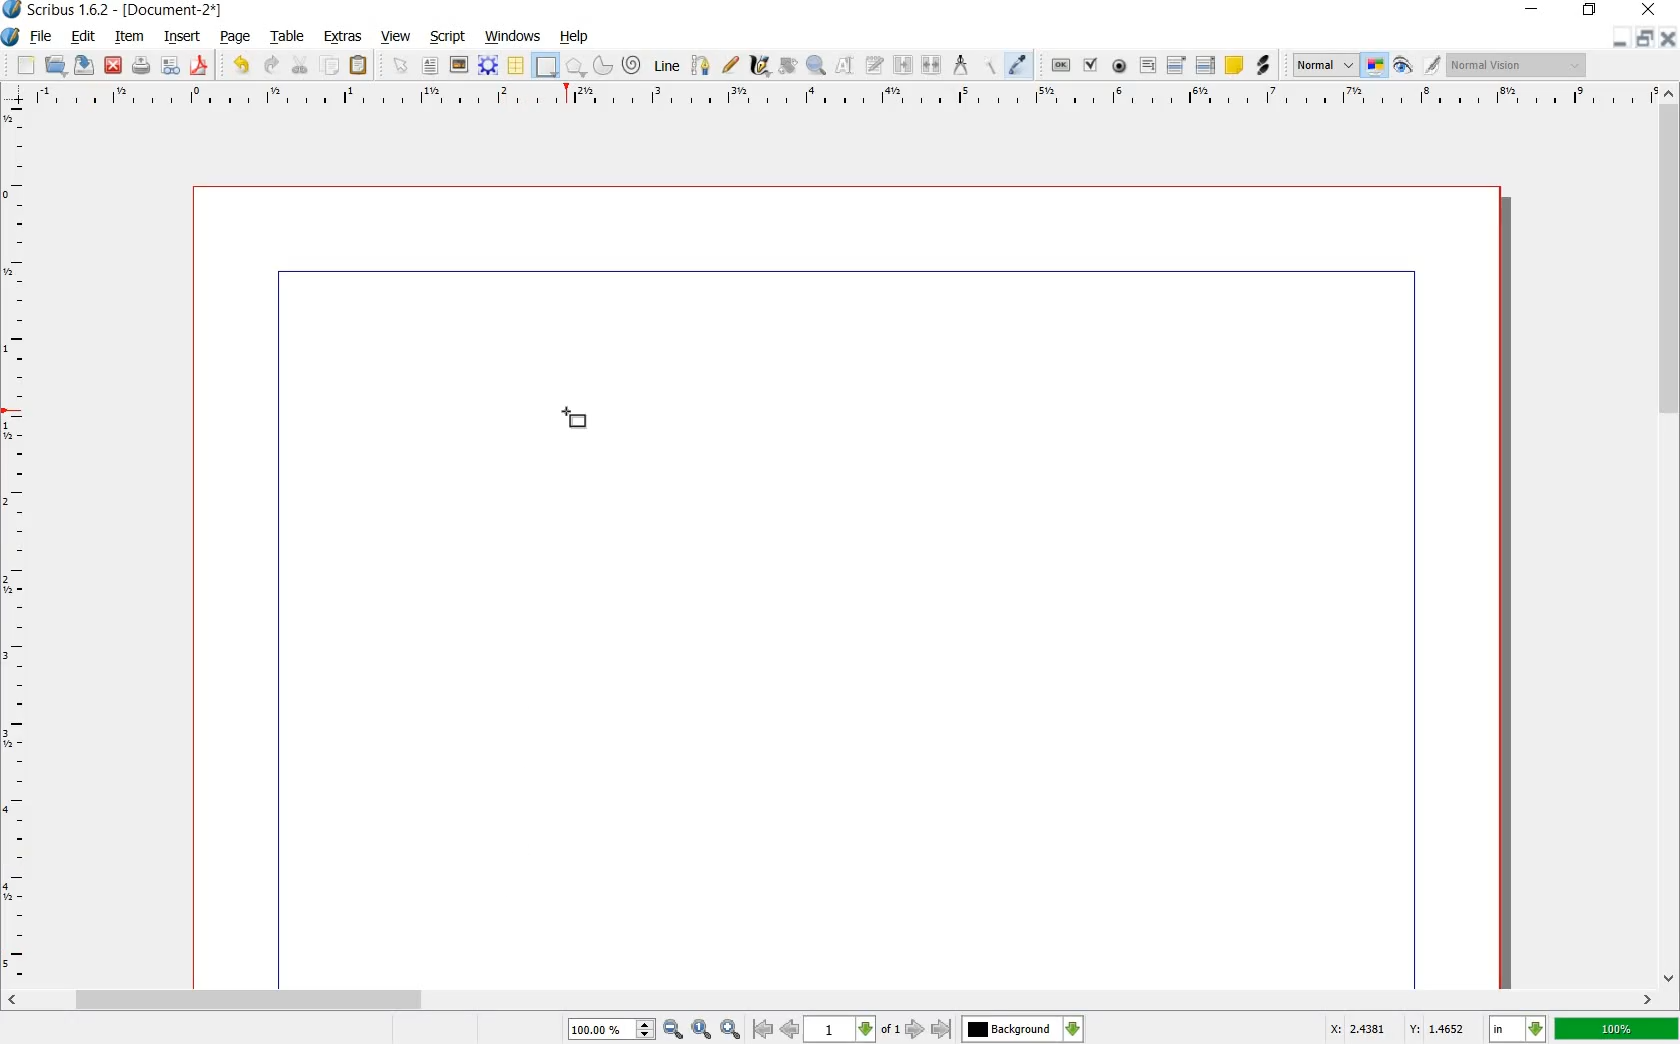 The height and width of the screenshot is (1044, 1680). What do you see at coordinates (12, 35) in the screenshot?
I see `SYSTEM LOGO` at bounding box center [12, 35].